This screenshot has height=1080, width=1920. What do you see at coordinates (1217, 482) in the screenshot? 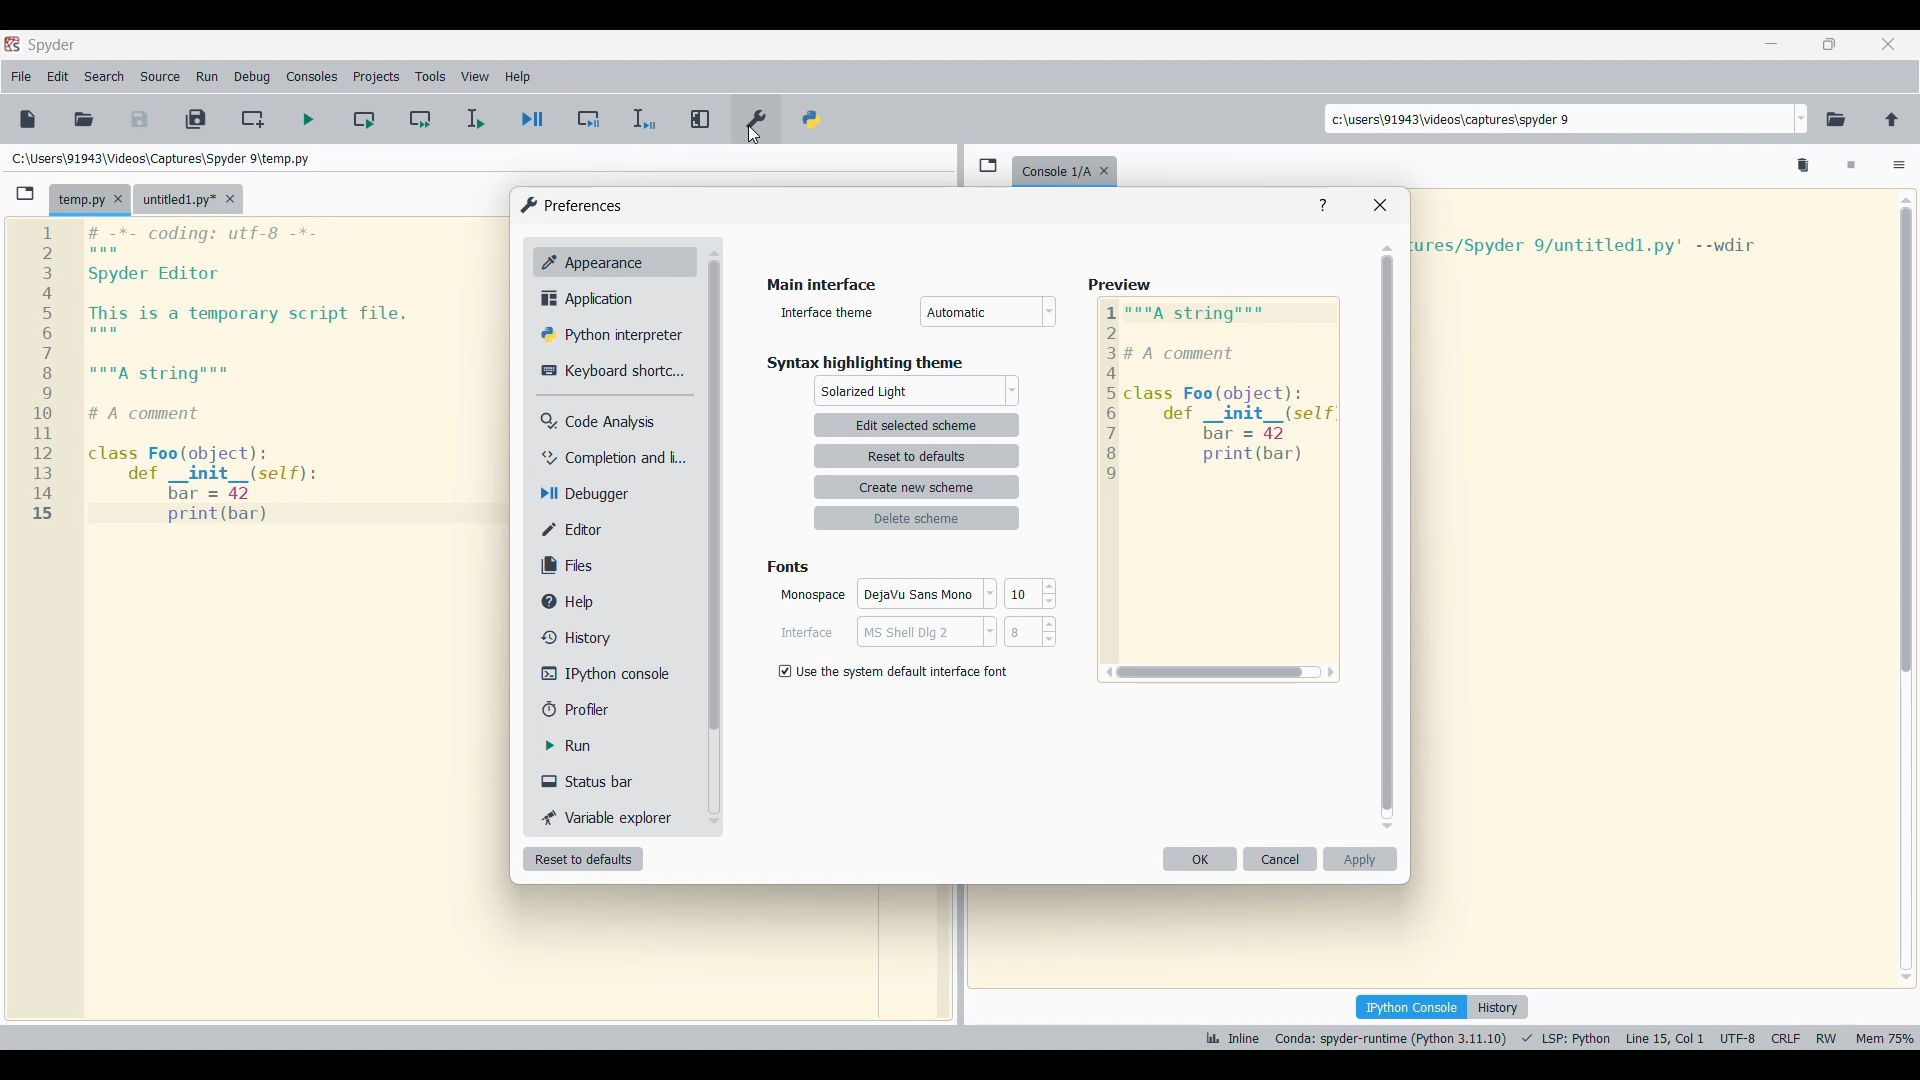
I see `Preview` at bounding box center [1217, 482].